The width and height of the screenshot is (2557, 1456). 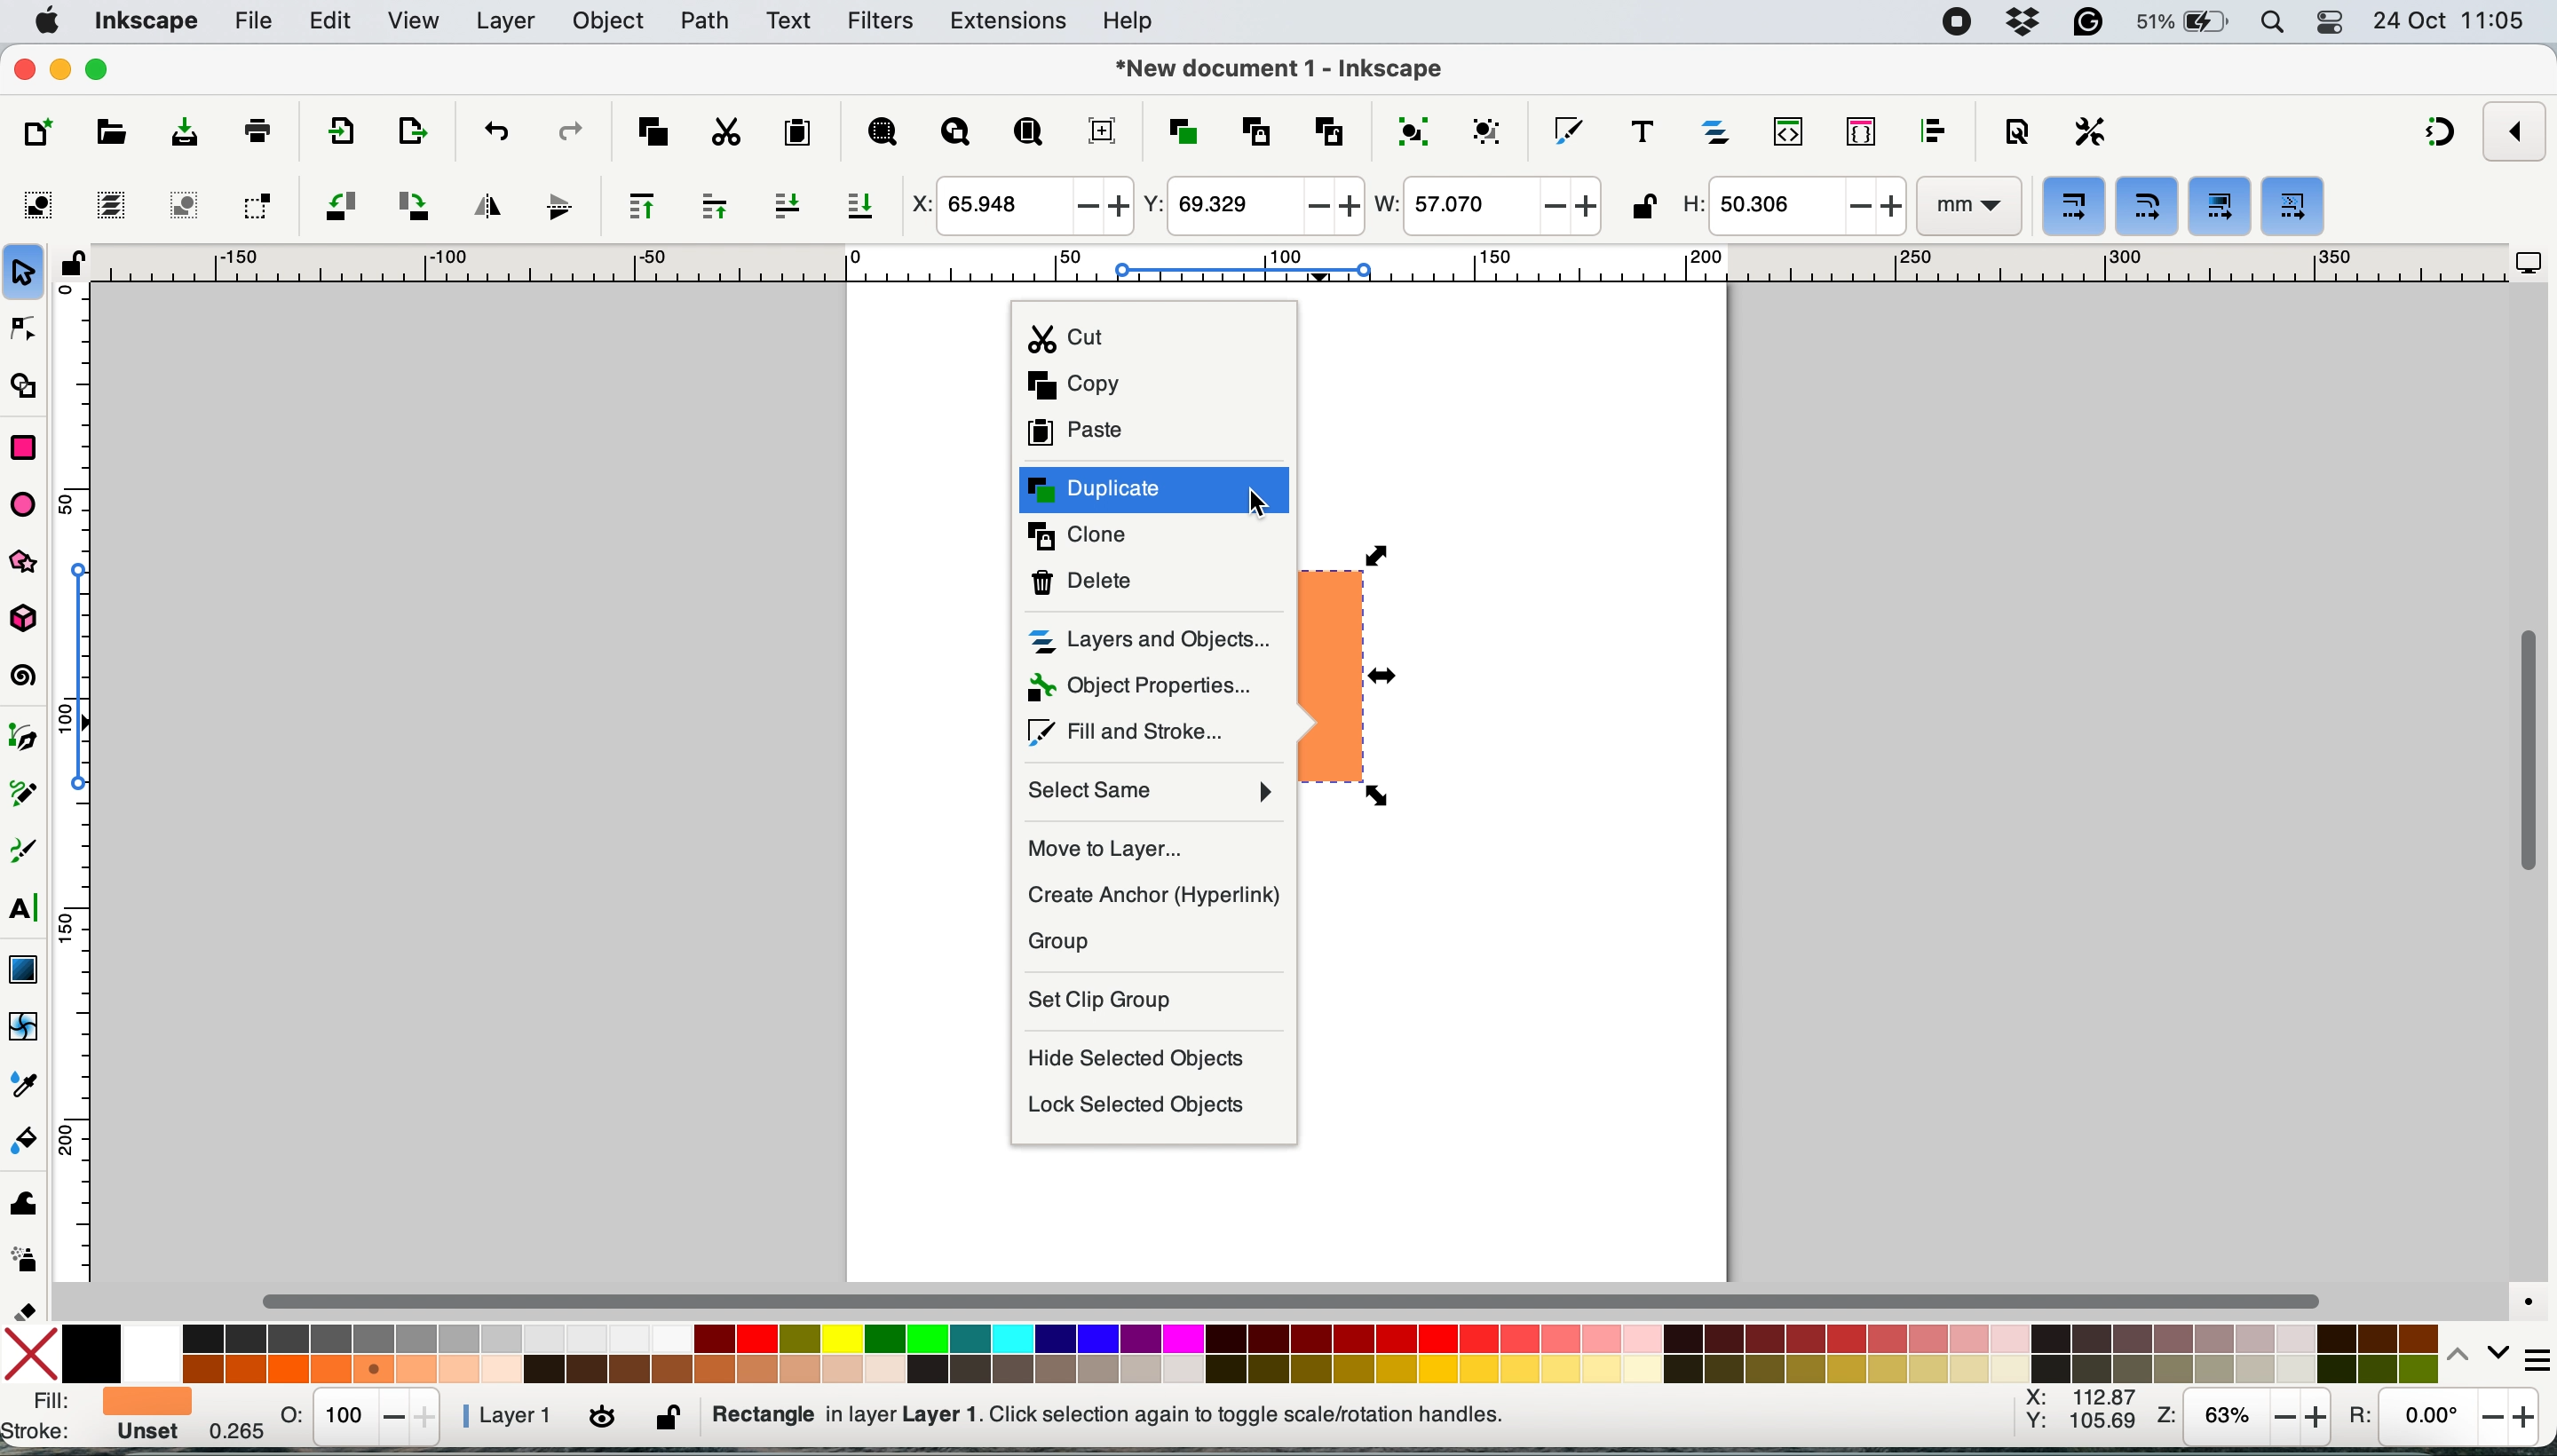 I want to click on no objects selected, so click(x=1236, y=1415).